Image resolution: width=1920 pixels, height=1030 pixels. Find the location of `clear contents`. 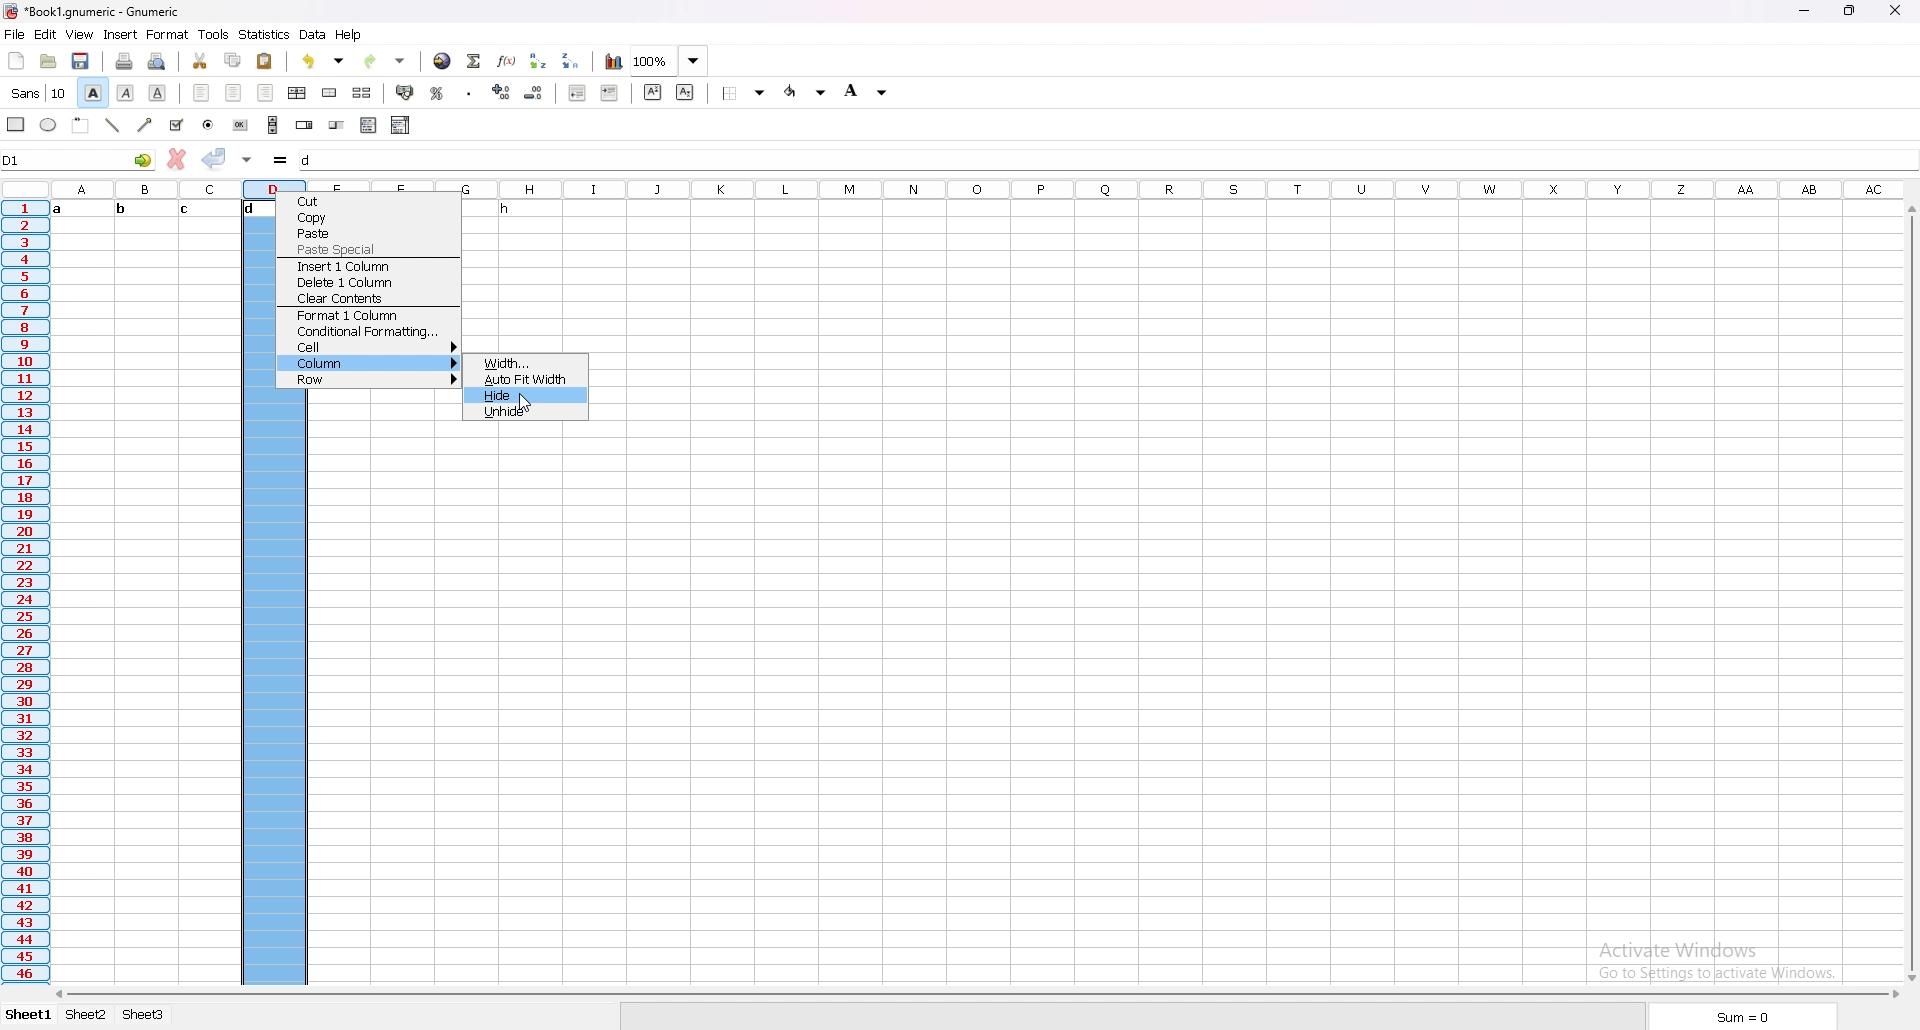

clear contents is located at coordinates (368, 299).